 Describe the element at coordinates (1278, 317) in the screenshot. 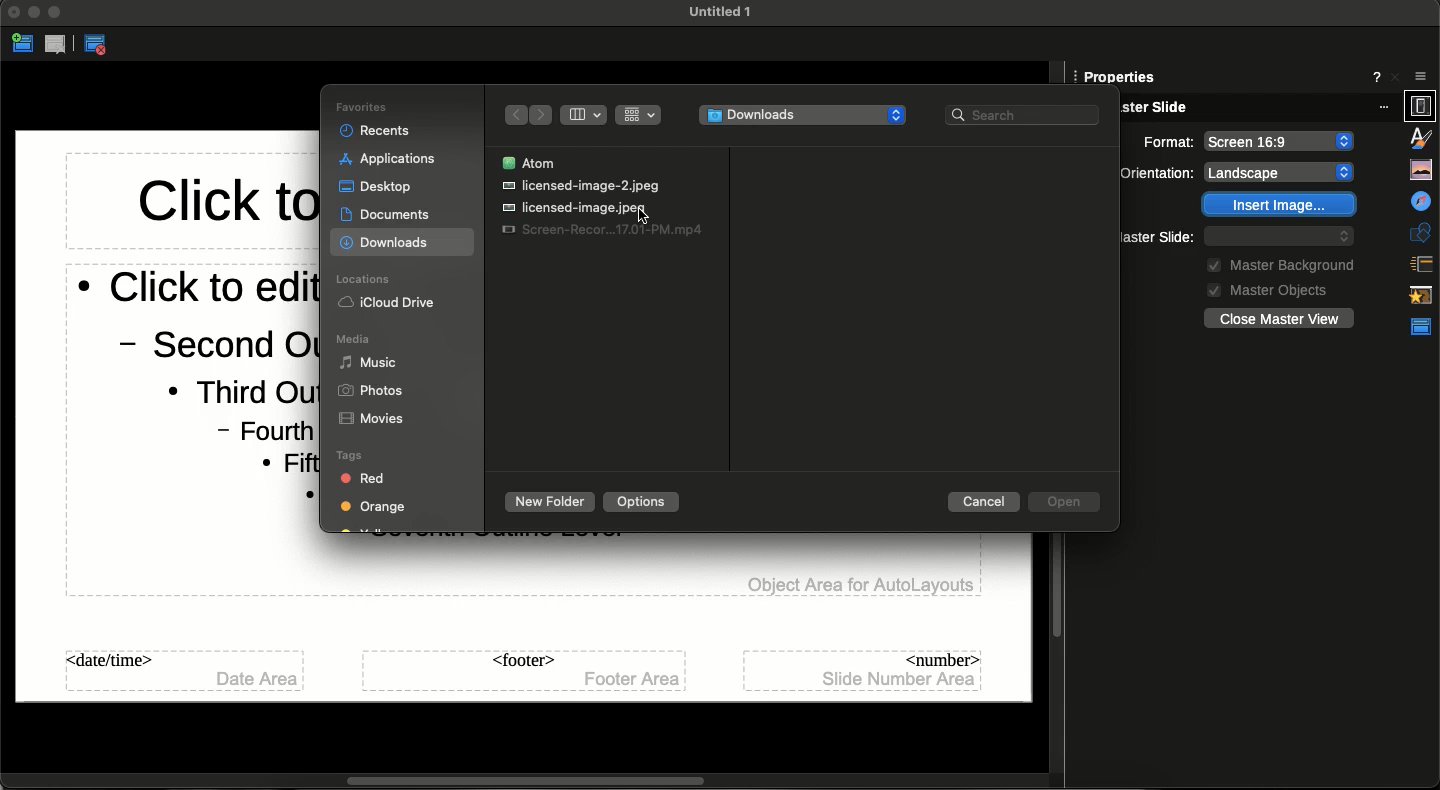

I see `Close master view` at that location.